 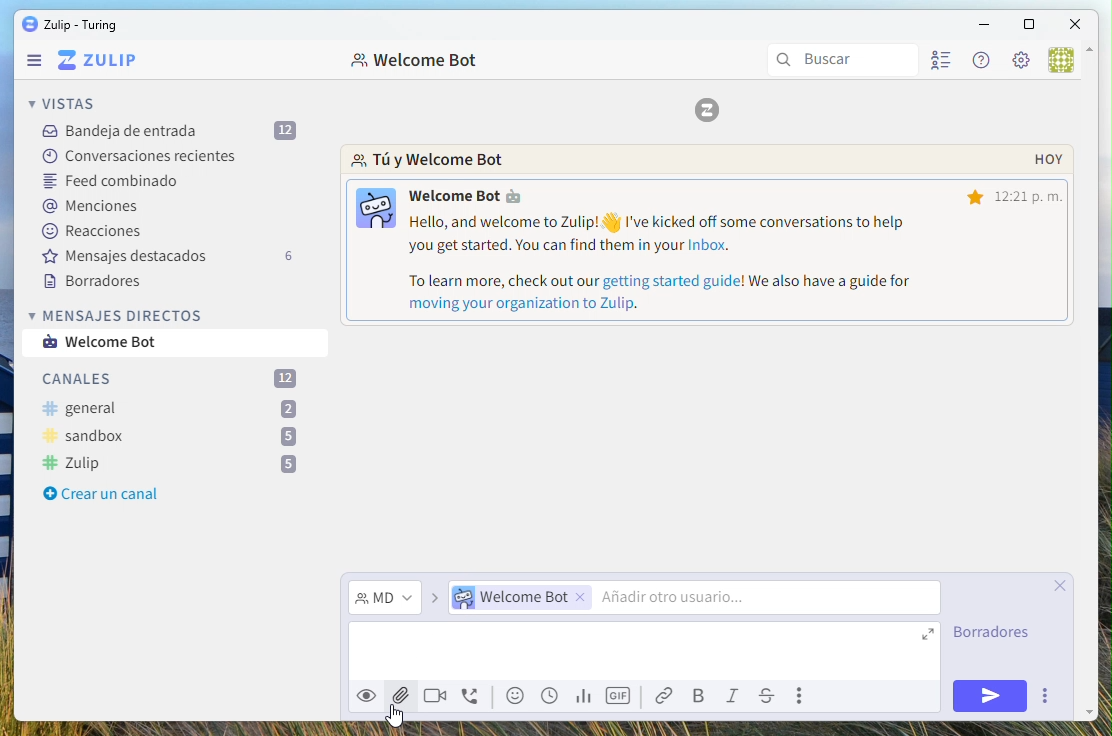 I want to click on Views, so click(x=66, y=103).